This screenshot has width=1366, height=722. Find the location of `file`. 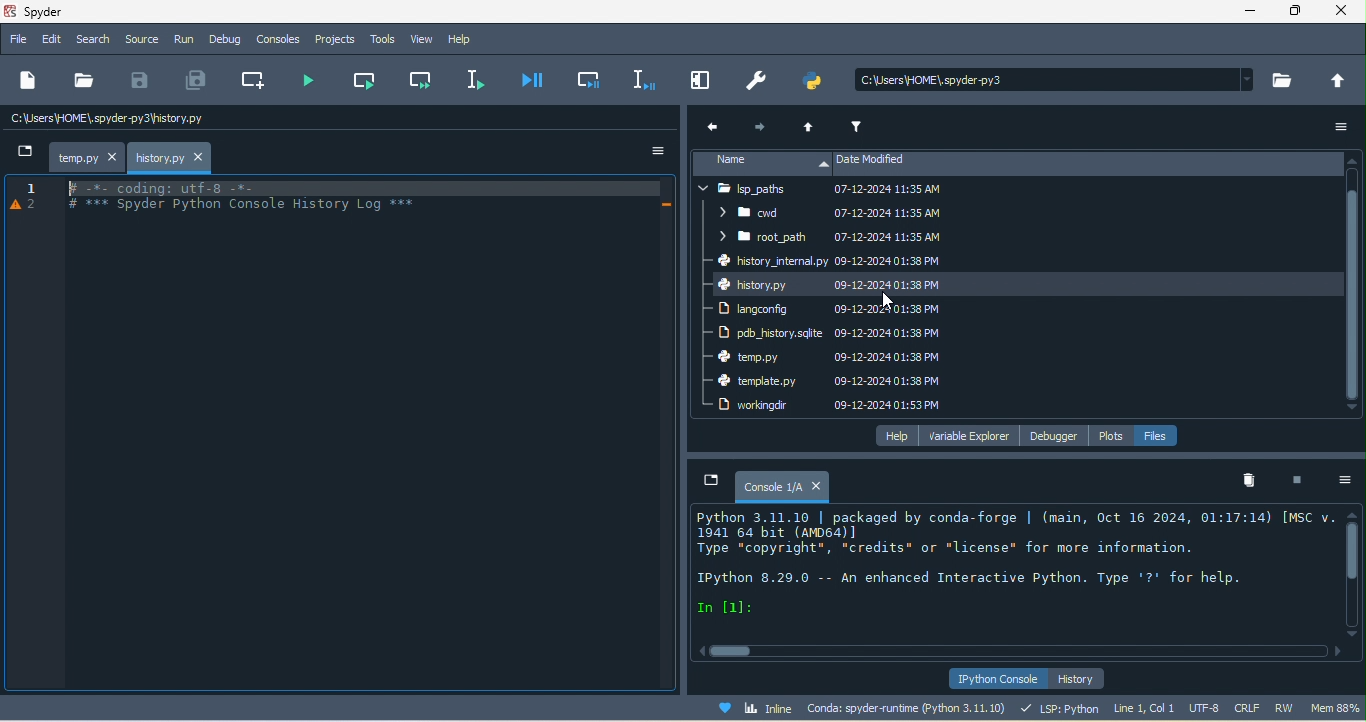

file is located at coordinates (1161, 435).